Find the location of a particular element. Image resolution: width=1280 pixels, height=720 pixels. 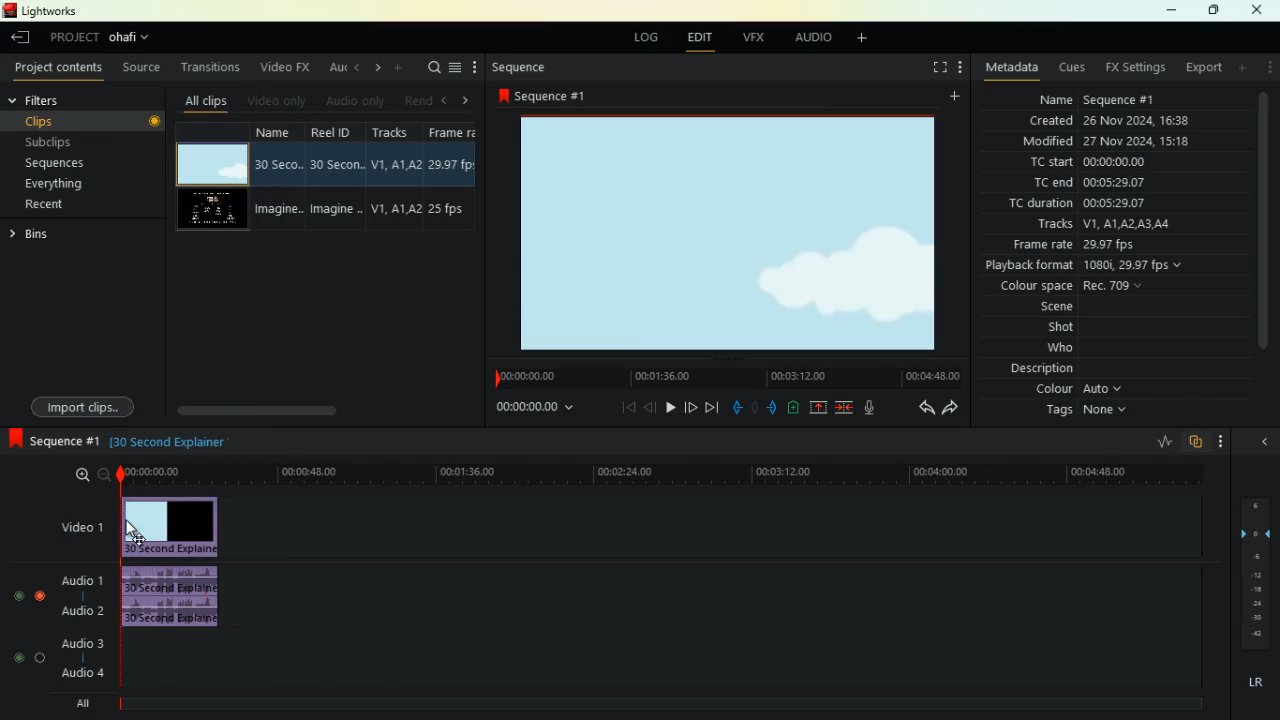

layers is located at coordinates (1252, 573).